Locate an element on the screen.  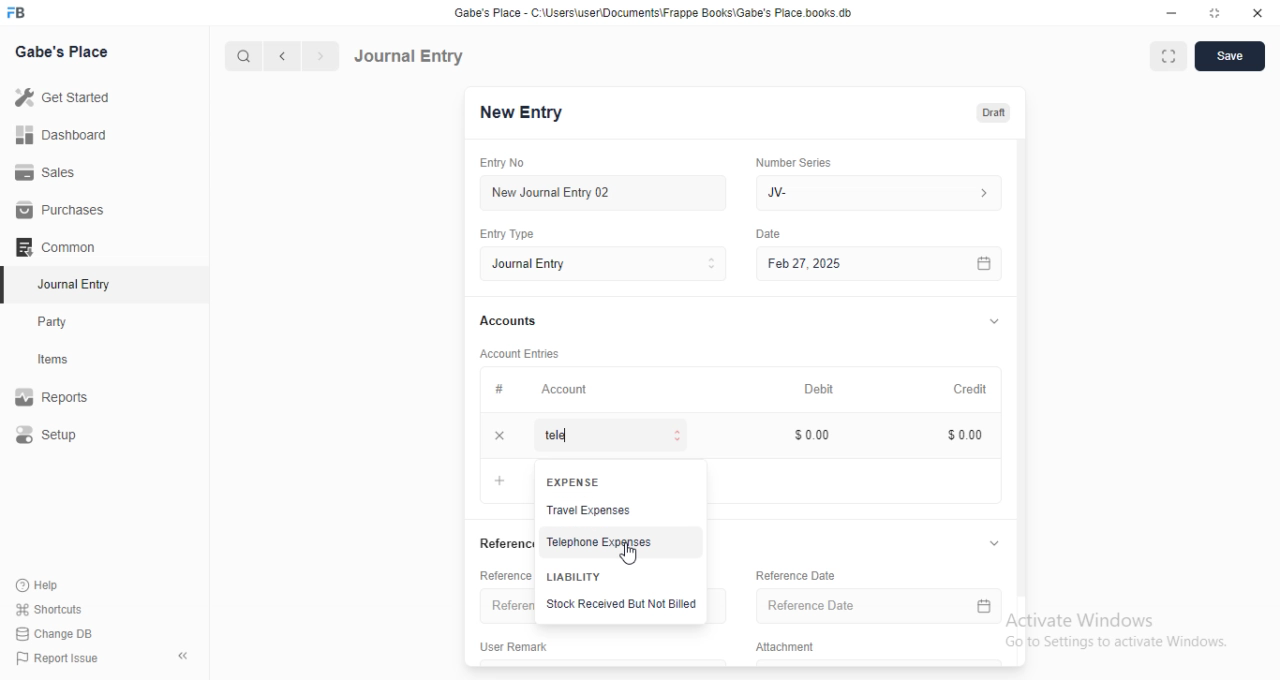
‘Gabe's Place - C Wsers\userDocuments\Frappe Books\Gabe's Place books db is located at coordinates (659, 11).